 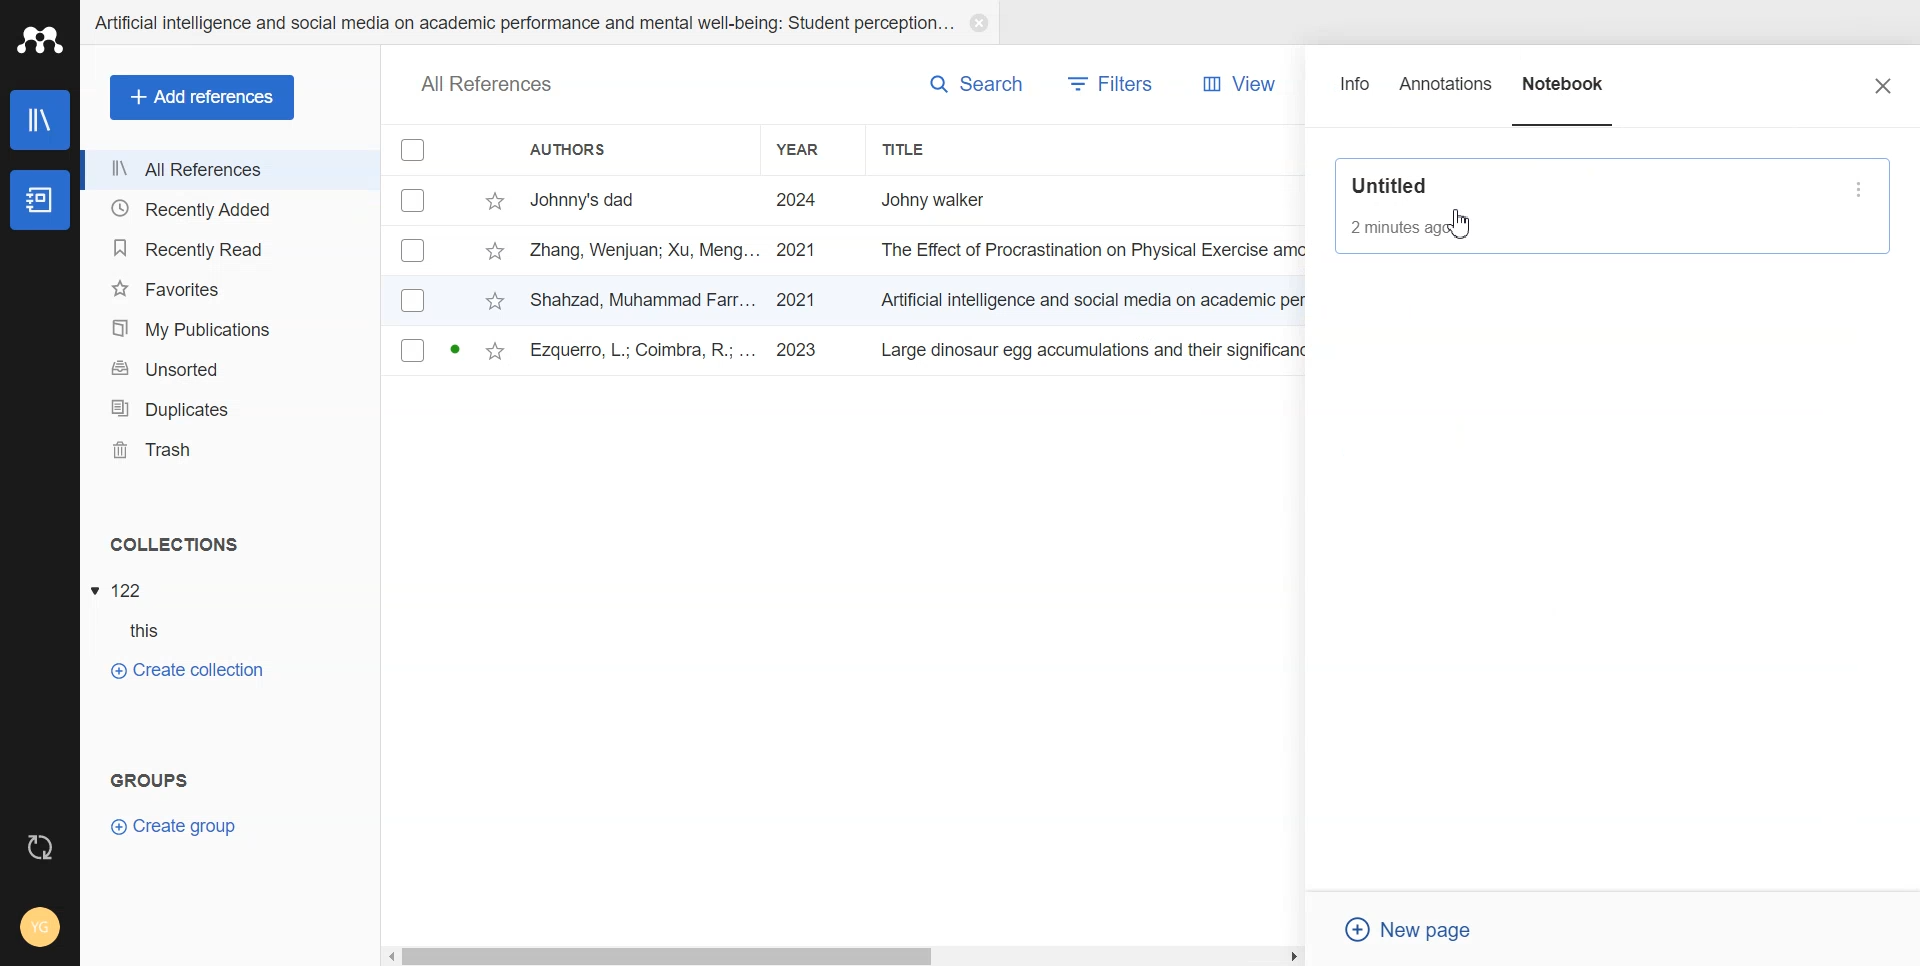 I want to click on Title, so click(x=945, y=149).